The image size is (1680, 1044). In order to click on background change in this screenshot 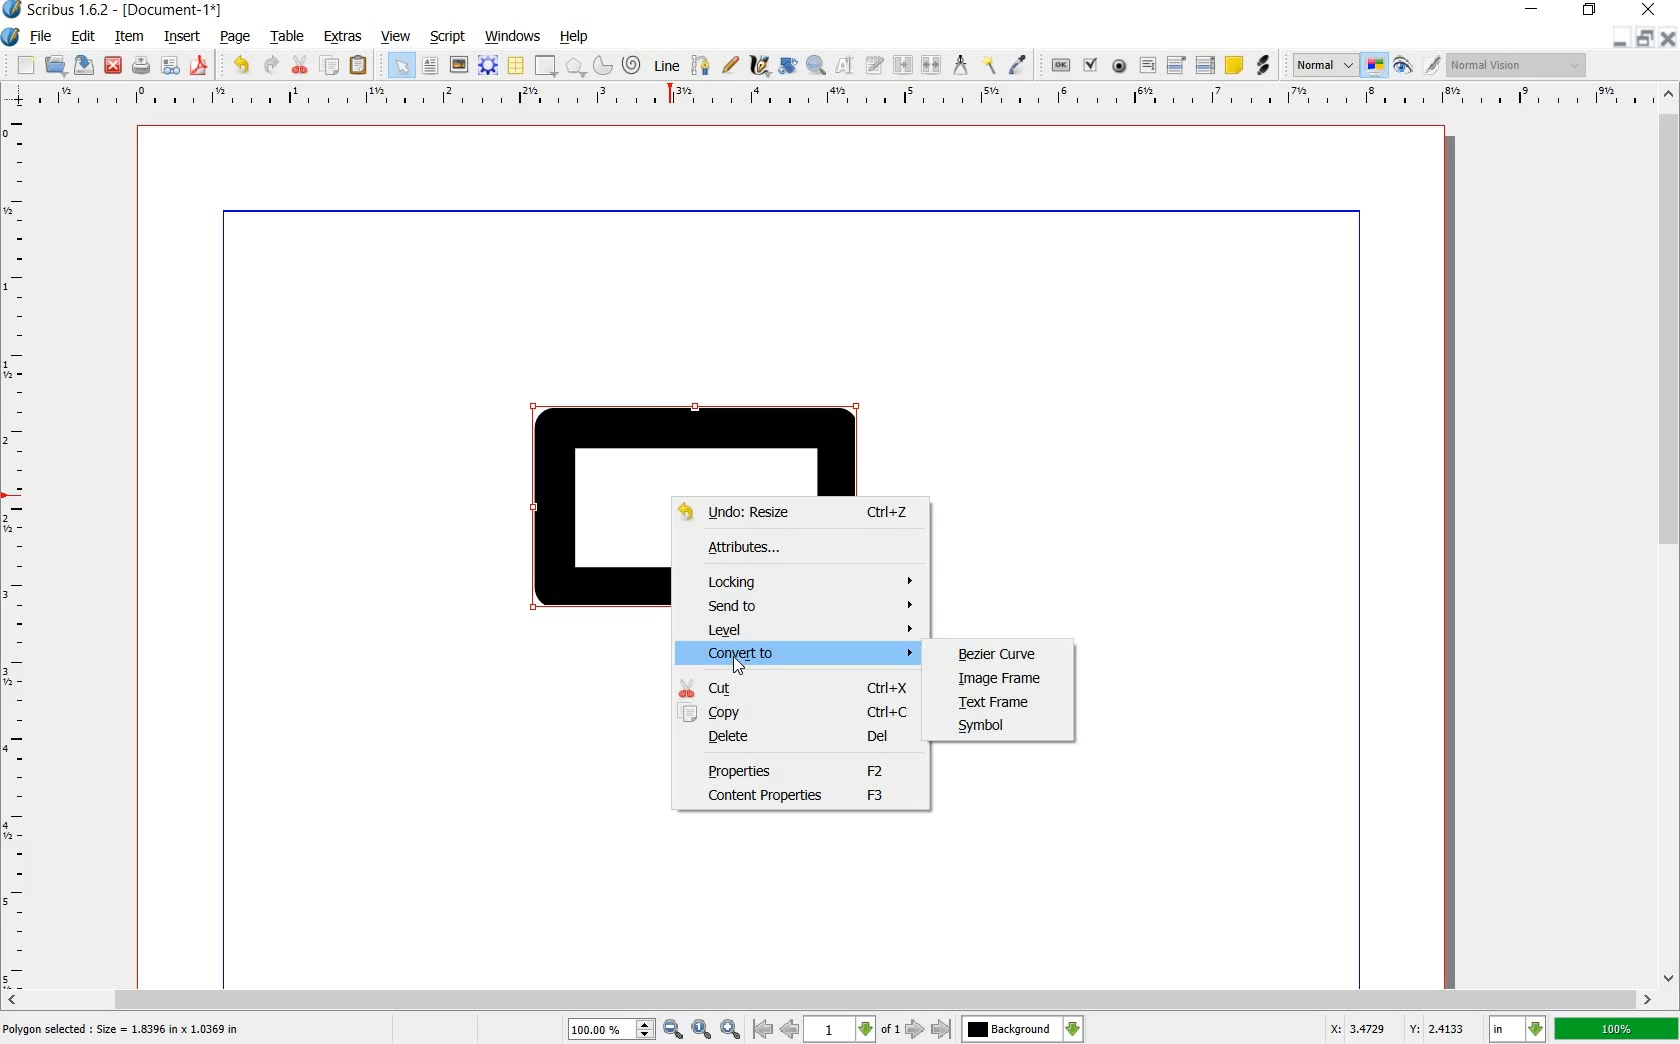, I will do `click(1022, 1029)`.